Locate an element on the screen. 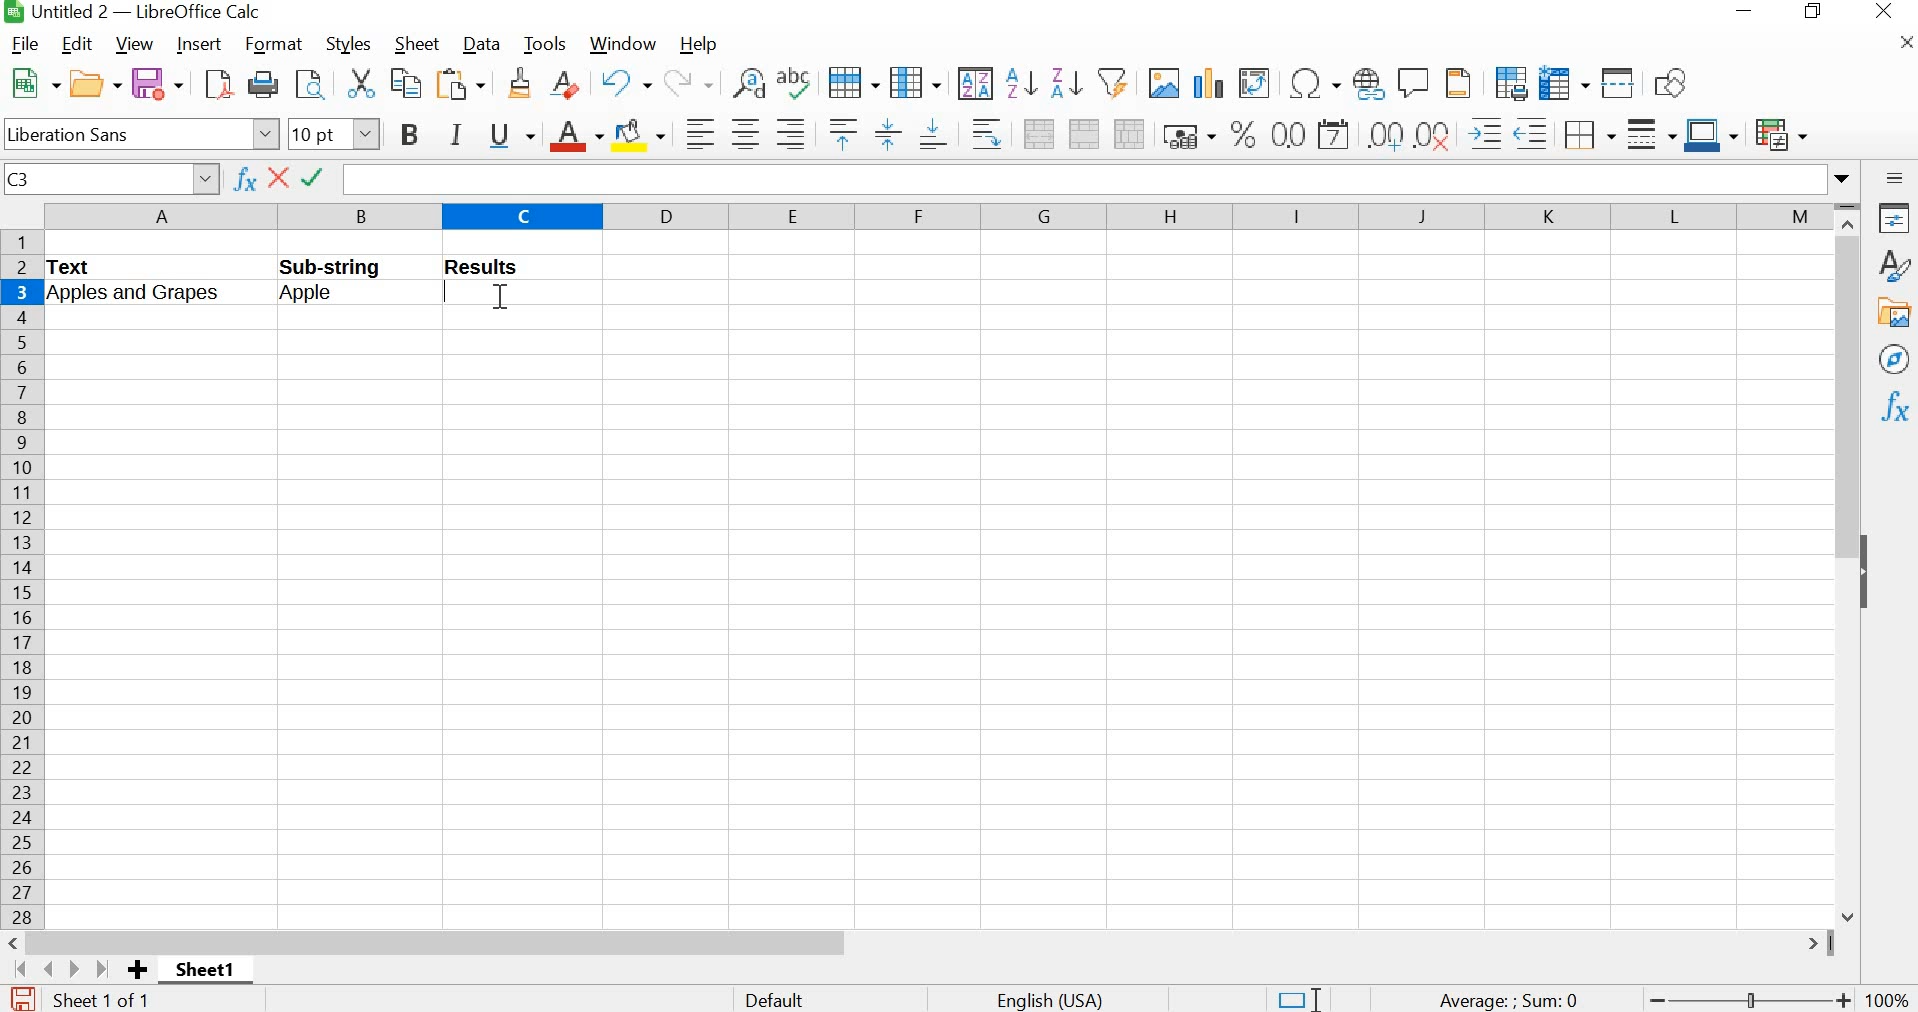  zoom out or zoom in is located at coordinates (1750, 998).